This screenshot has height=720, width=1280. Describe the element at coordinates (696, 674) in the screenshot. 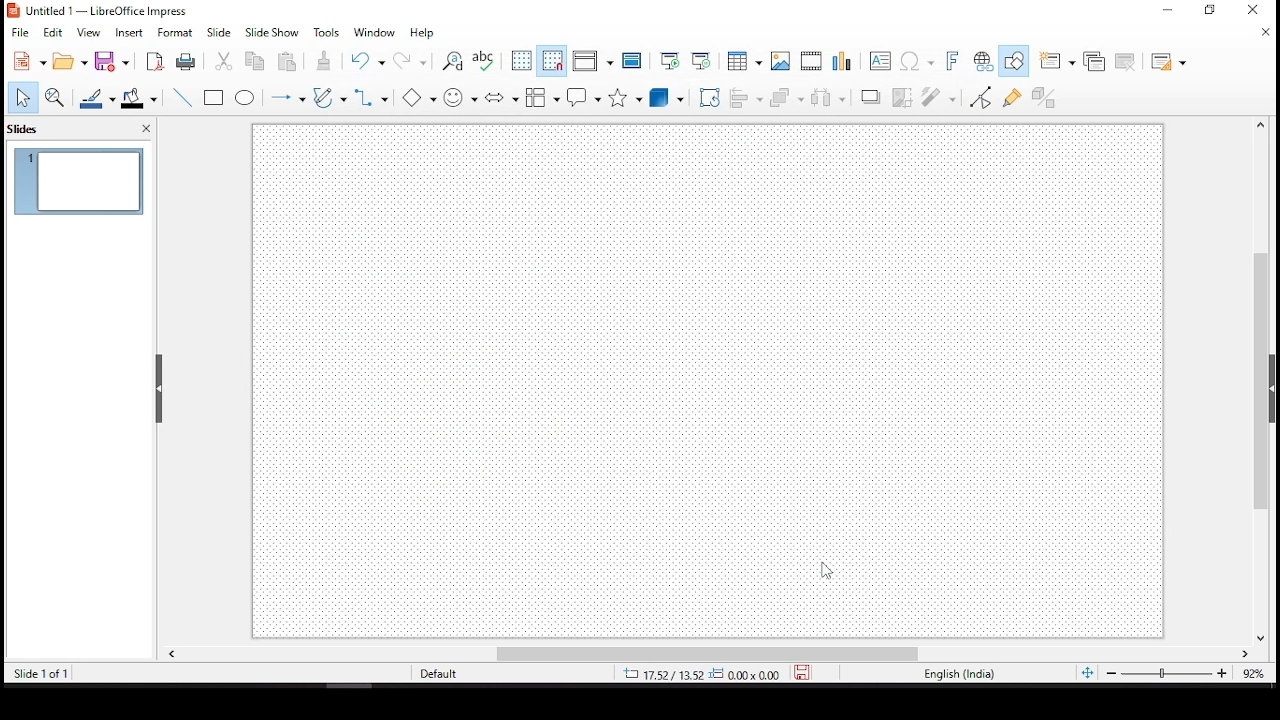

I see `-1.32/-0.32` at that location.